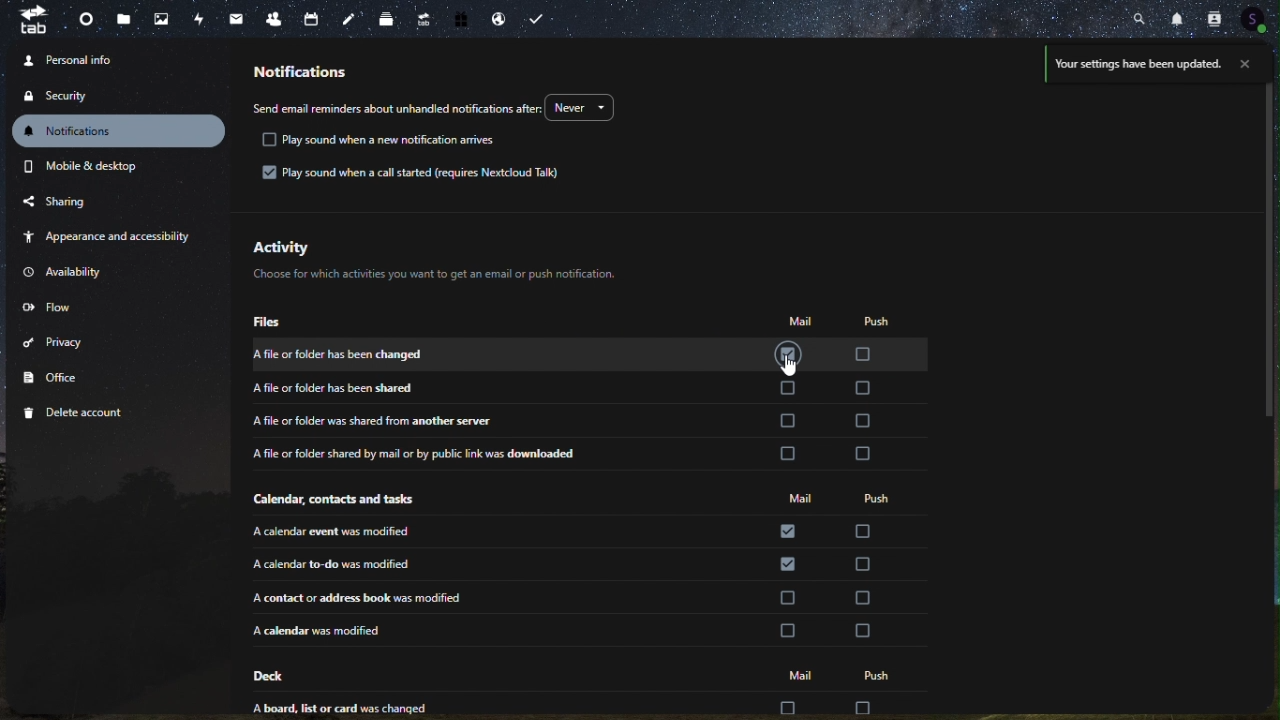 This screenshot has height=720, width=1280. What do you see at coordinates (533, 18) in the screenshot?
I see `task` at bounding box center [533, 18].